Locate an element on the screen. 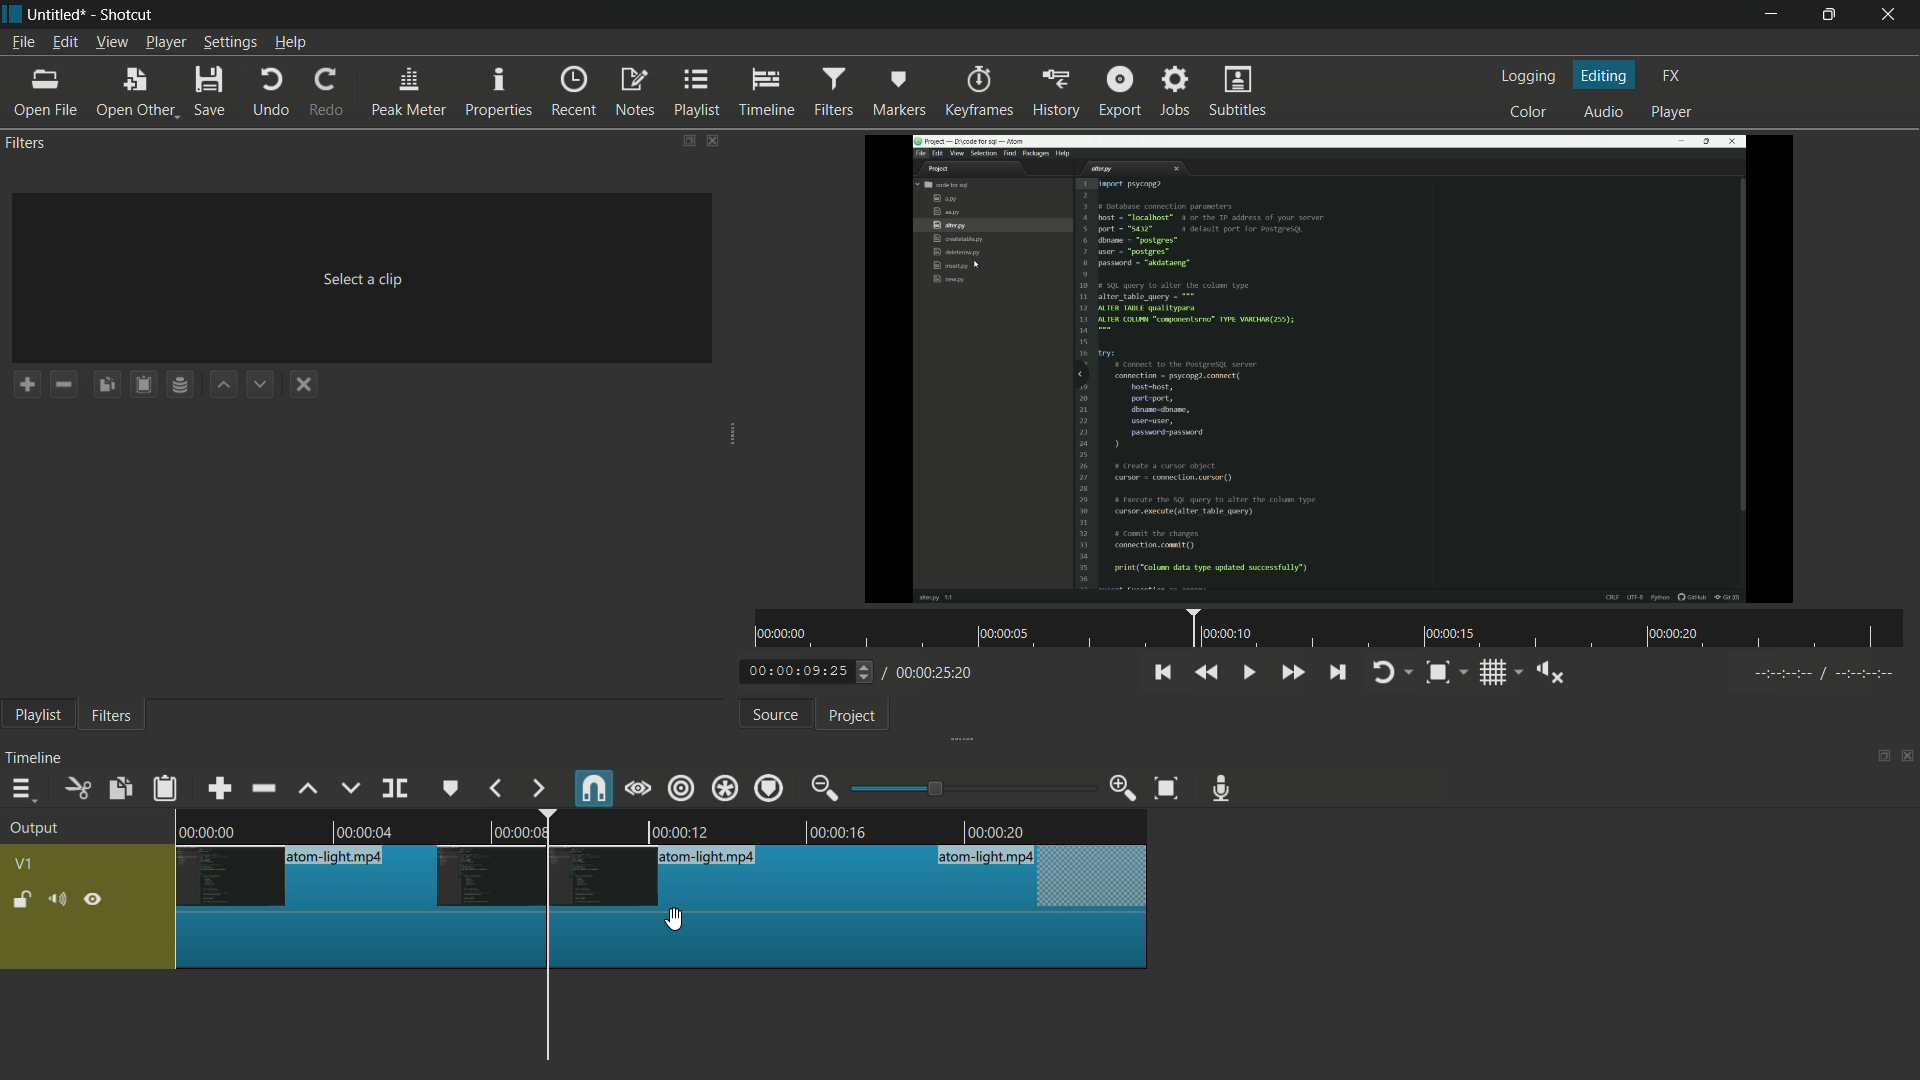  add a filter is located at coordinates (27, 384).